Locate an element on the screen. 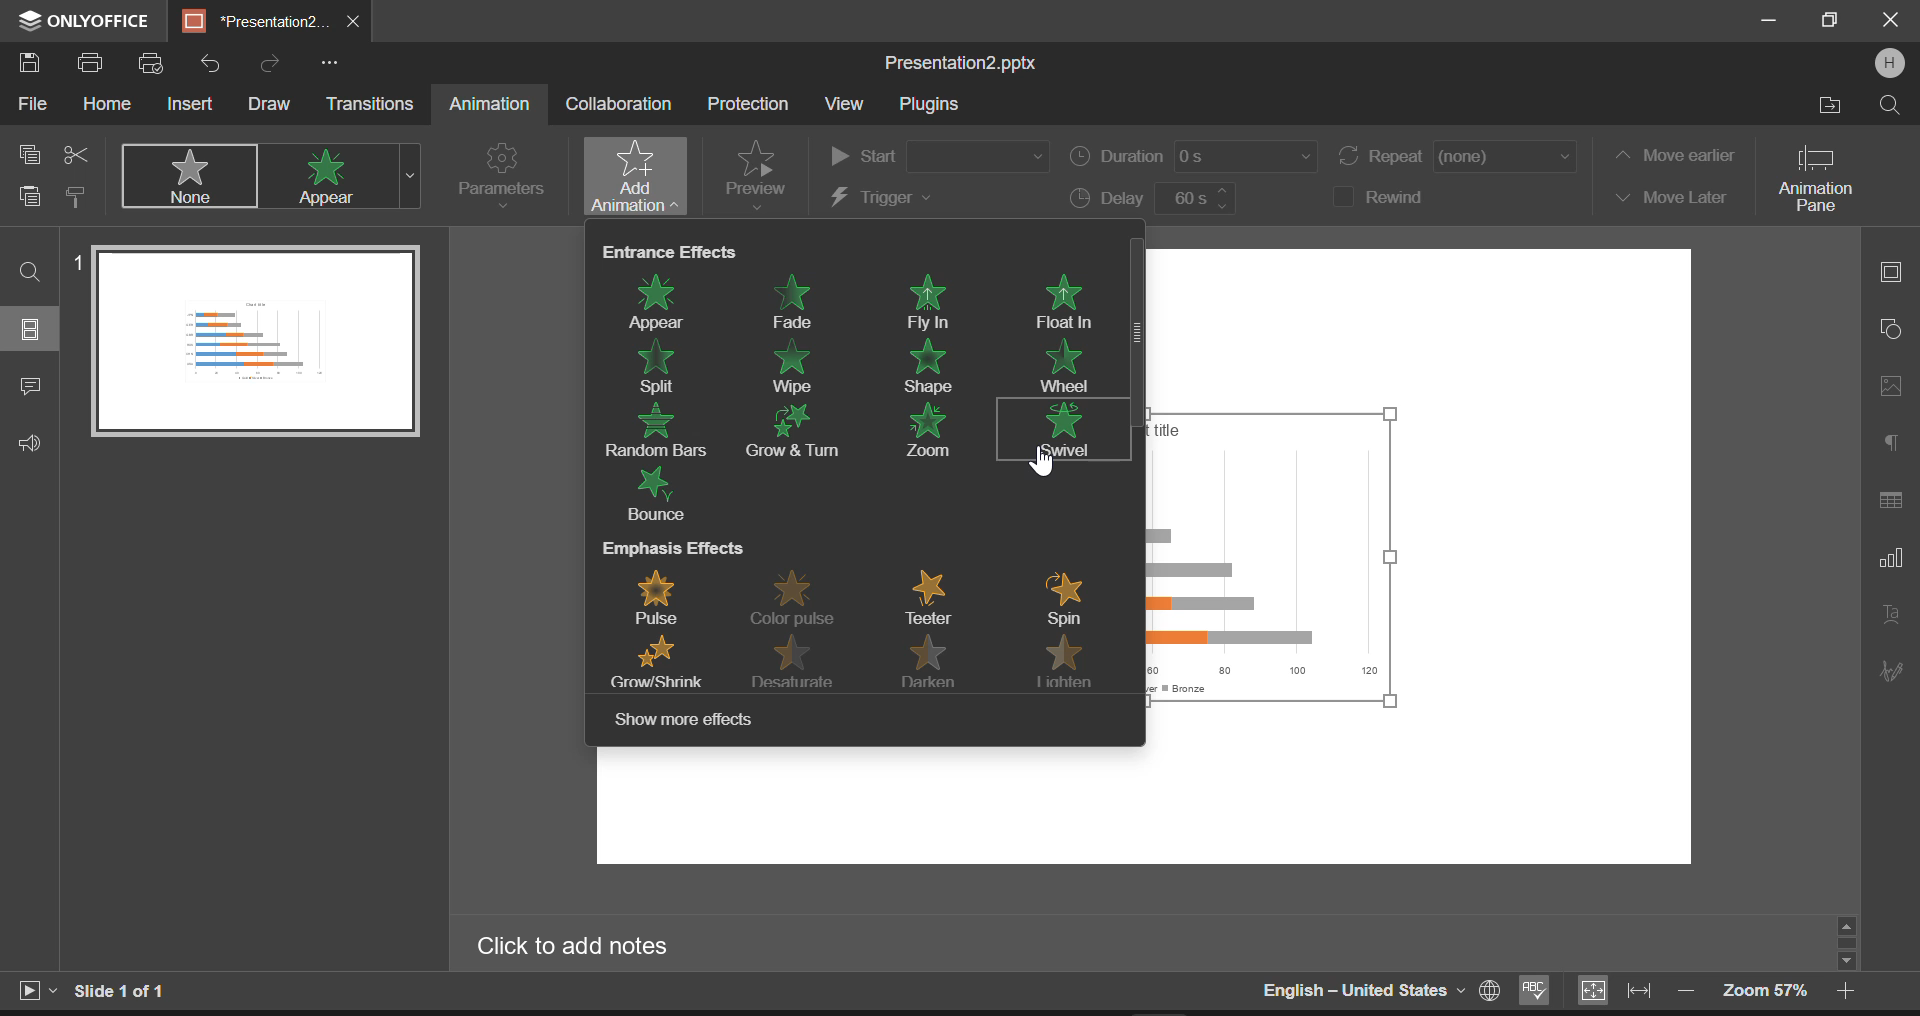 The height and width of the screenshot is (1016, 1920). English-United States is located at coordinates (1379, 990).